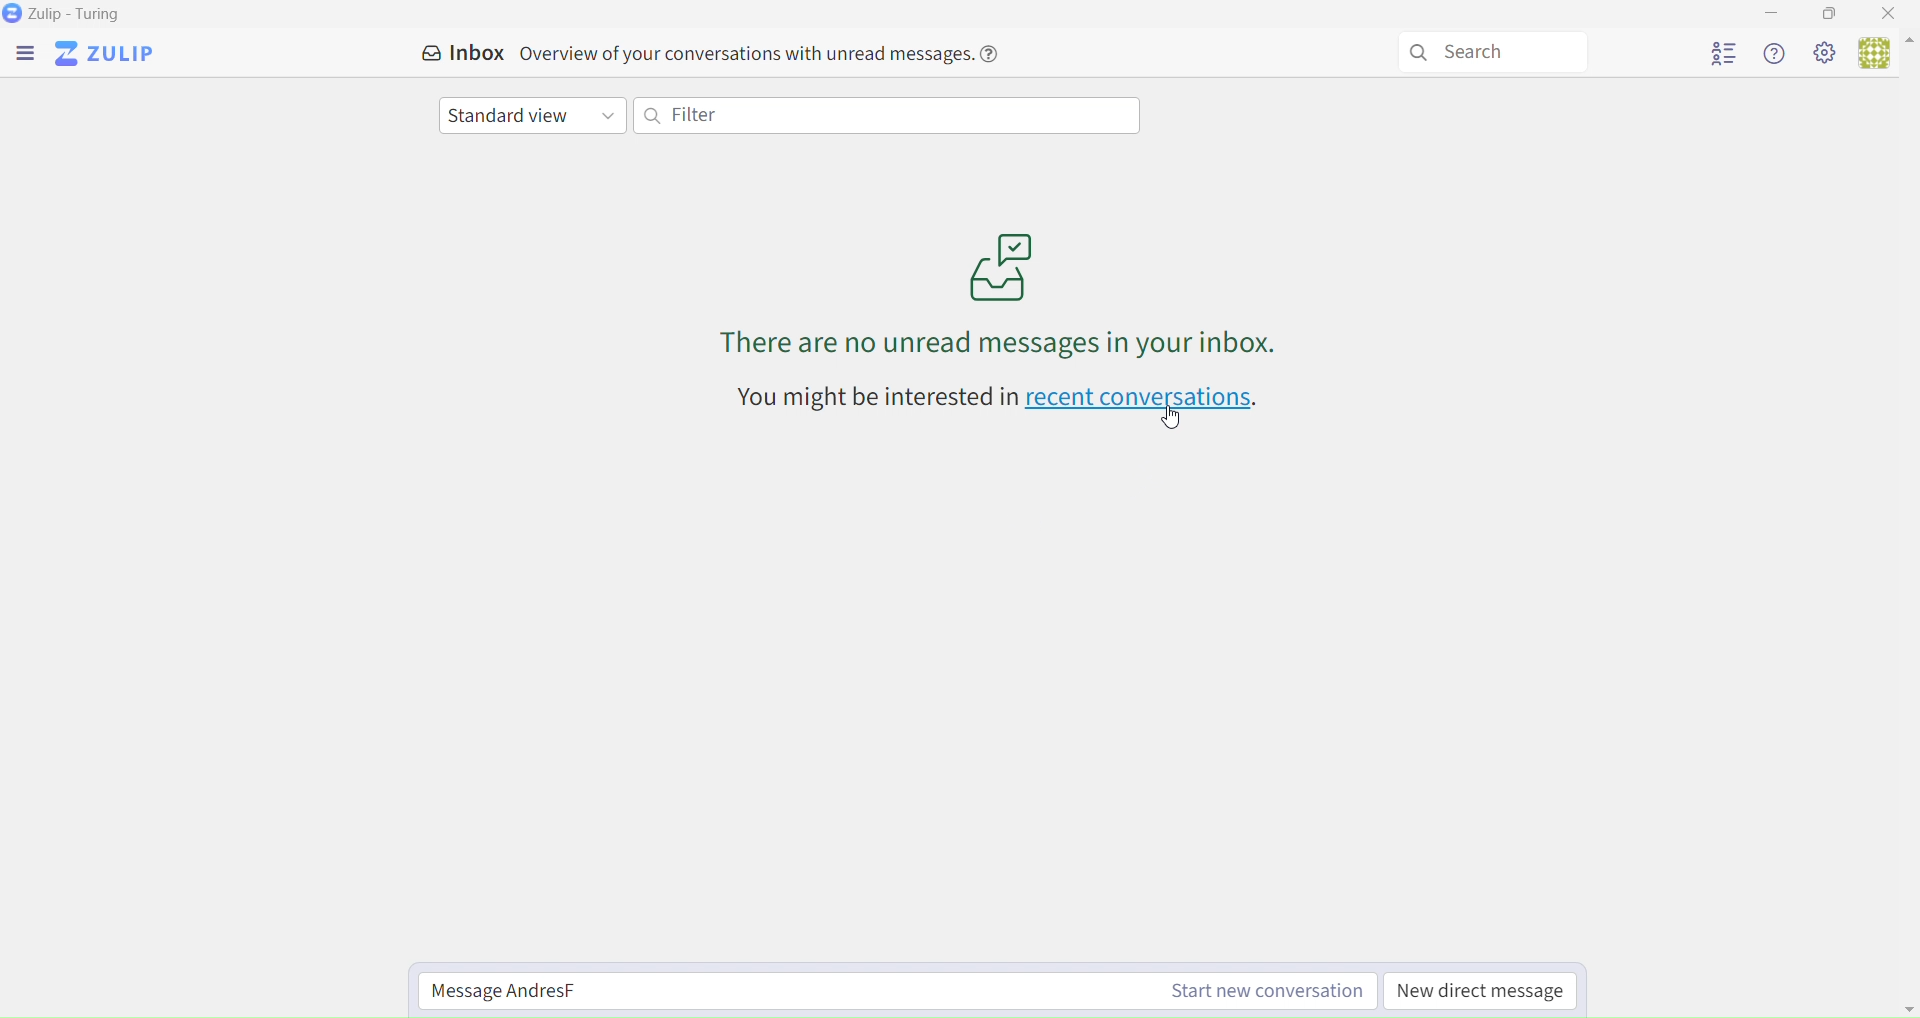 This screenshot has width=1920, height=1018. Describe the element at coordinates (1883, 55) in the screenshot. I see `User` at that location.